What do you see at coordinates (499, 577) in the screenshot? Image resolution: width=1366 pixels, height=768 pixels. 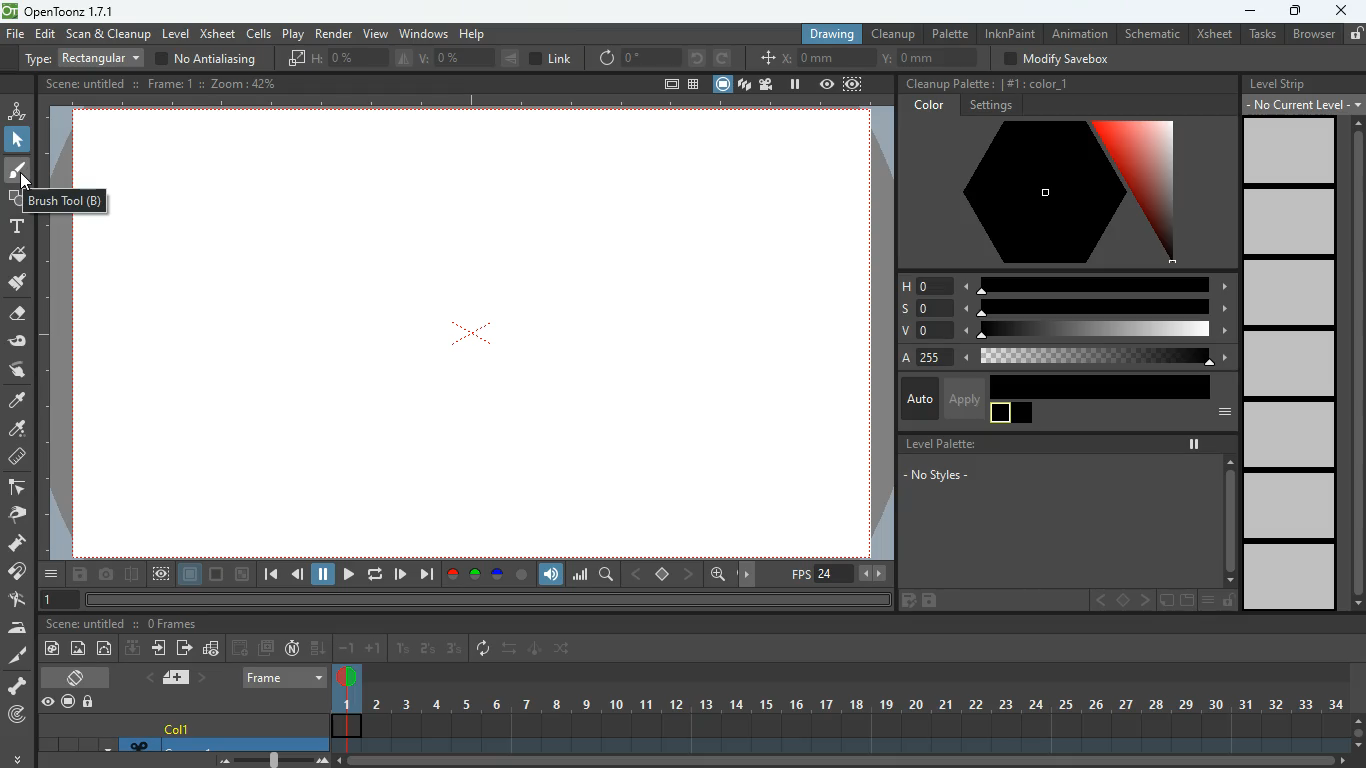 I see `blue` at bounding box center [499, 577].